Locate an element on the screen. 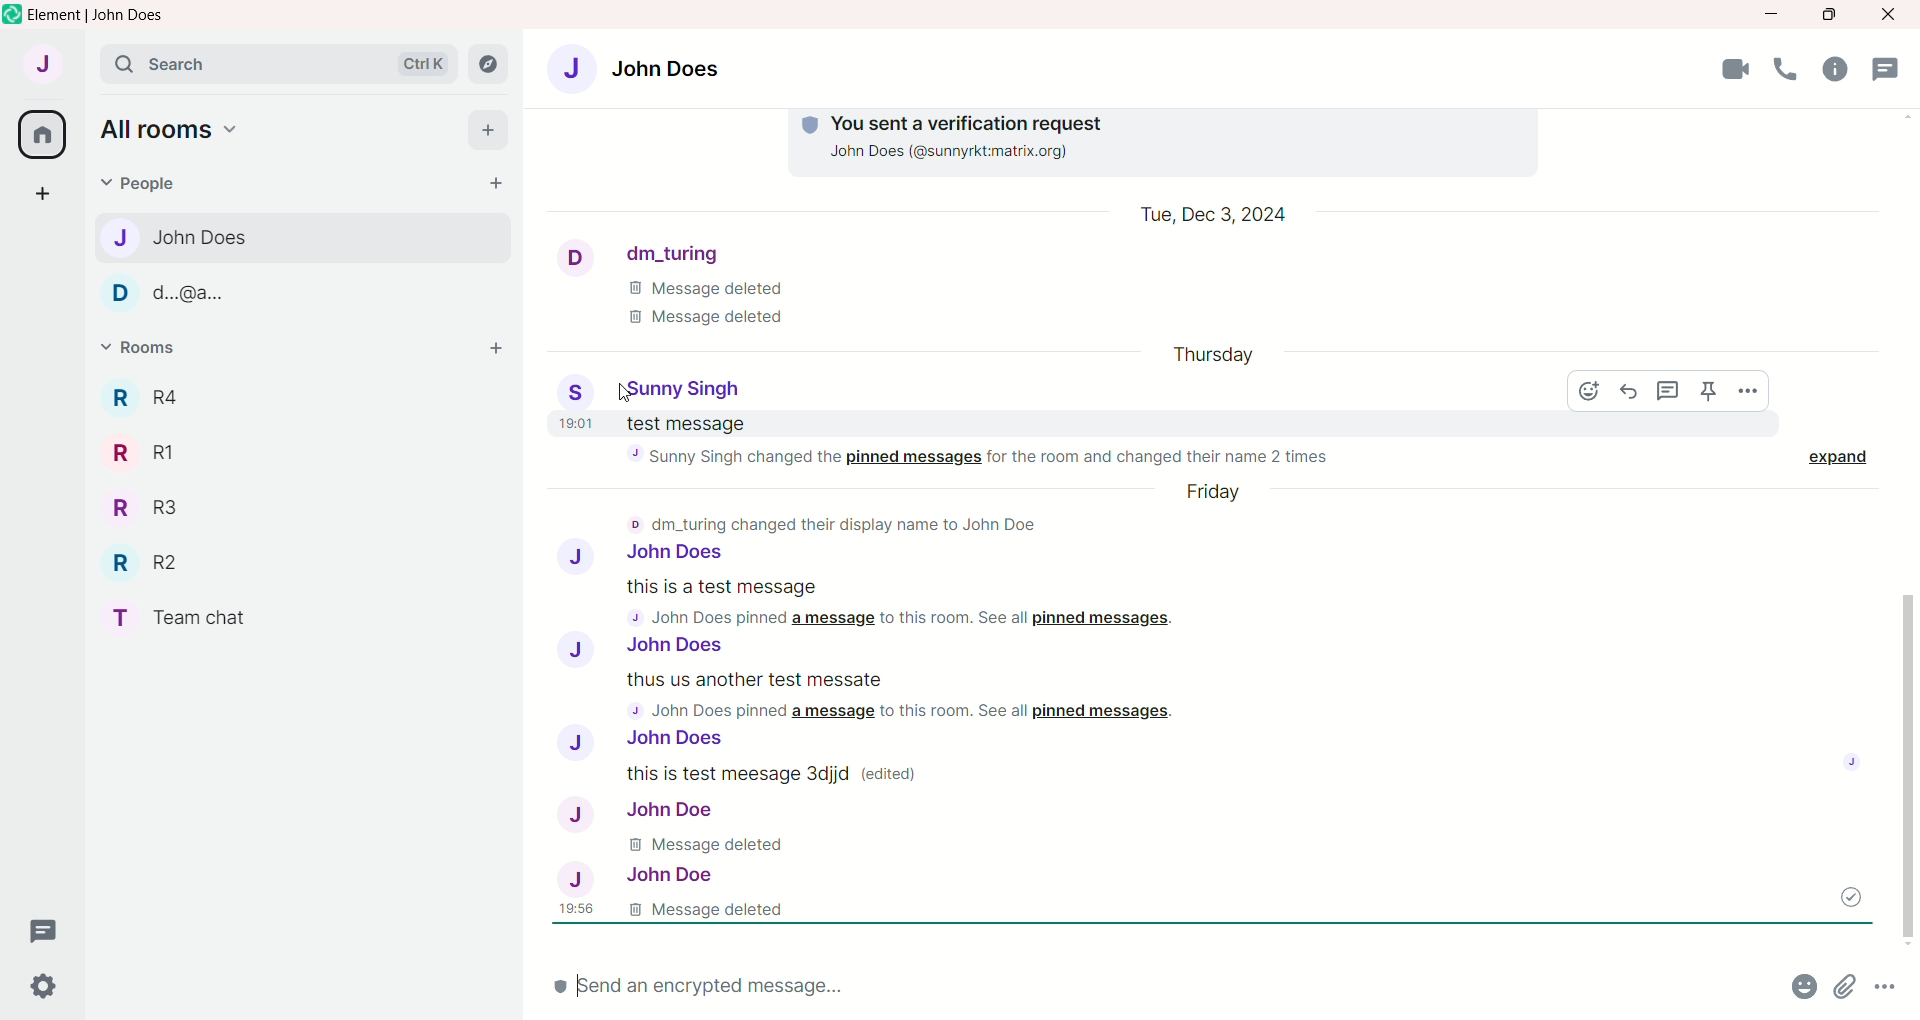 The image size is (1920, 1020). test message is located at coordinates (980, 444).